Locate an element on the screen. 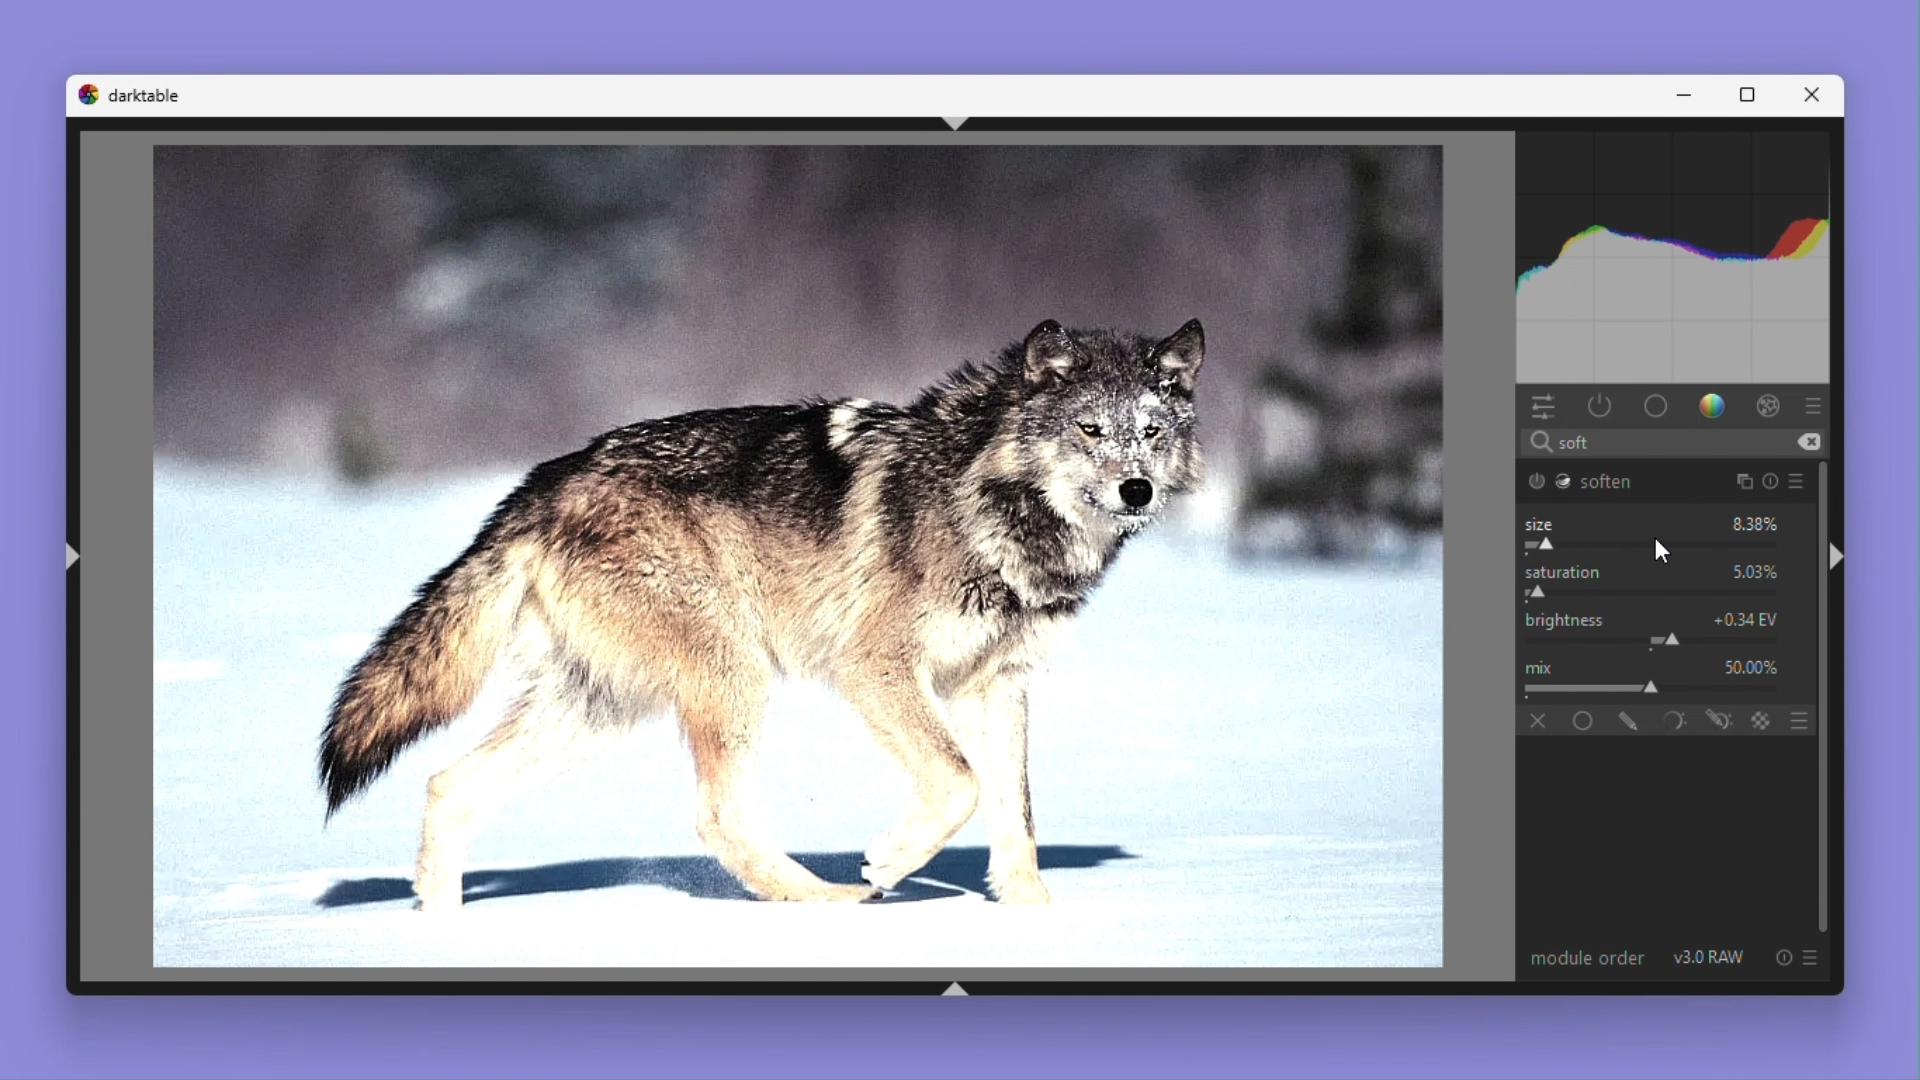 This screenshot has width=1920, height=1080. Value  is located at coordinates (1756, 571).